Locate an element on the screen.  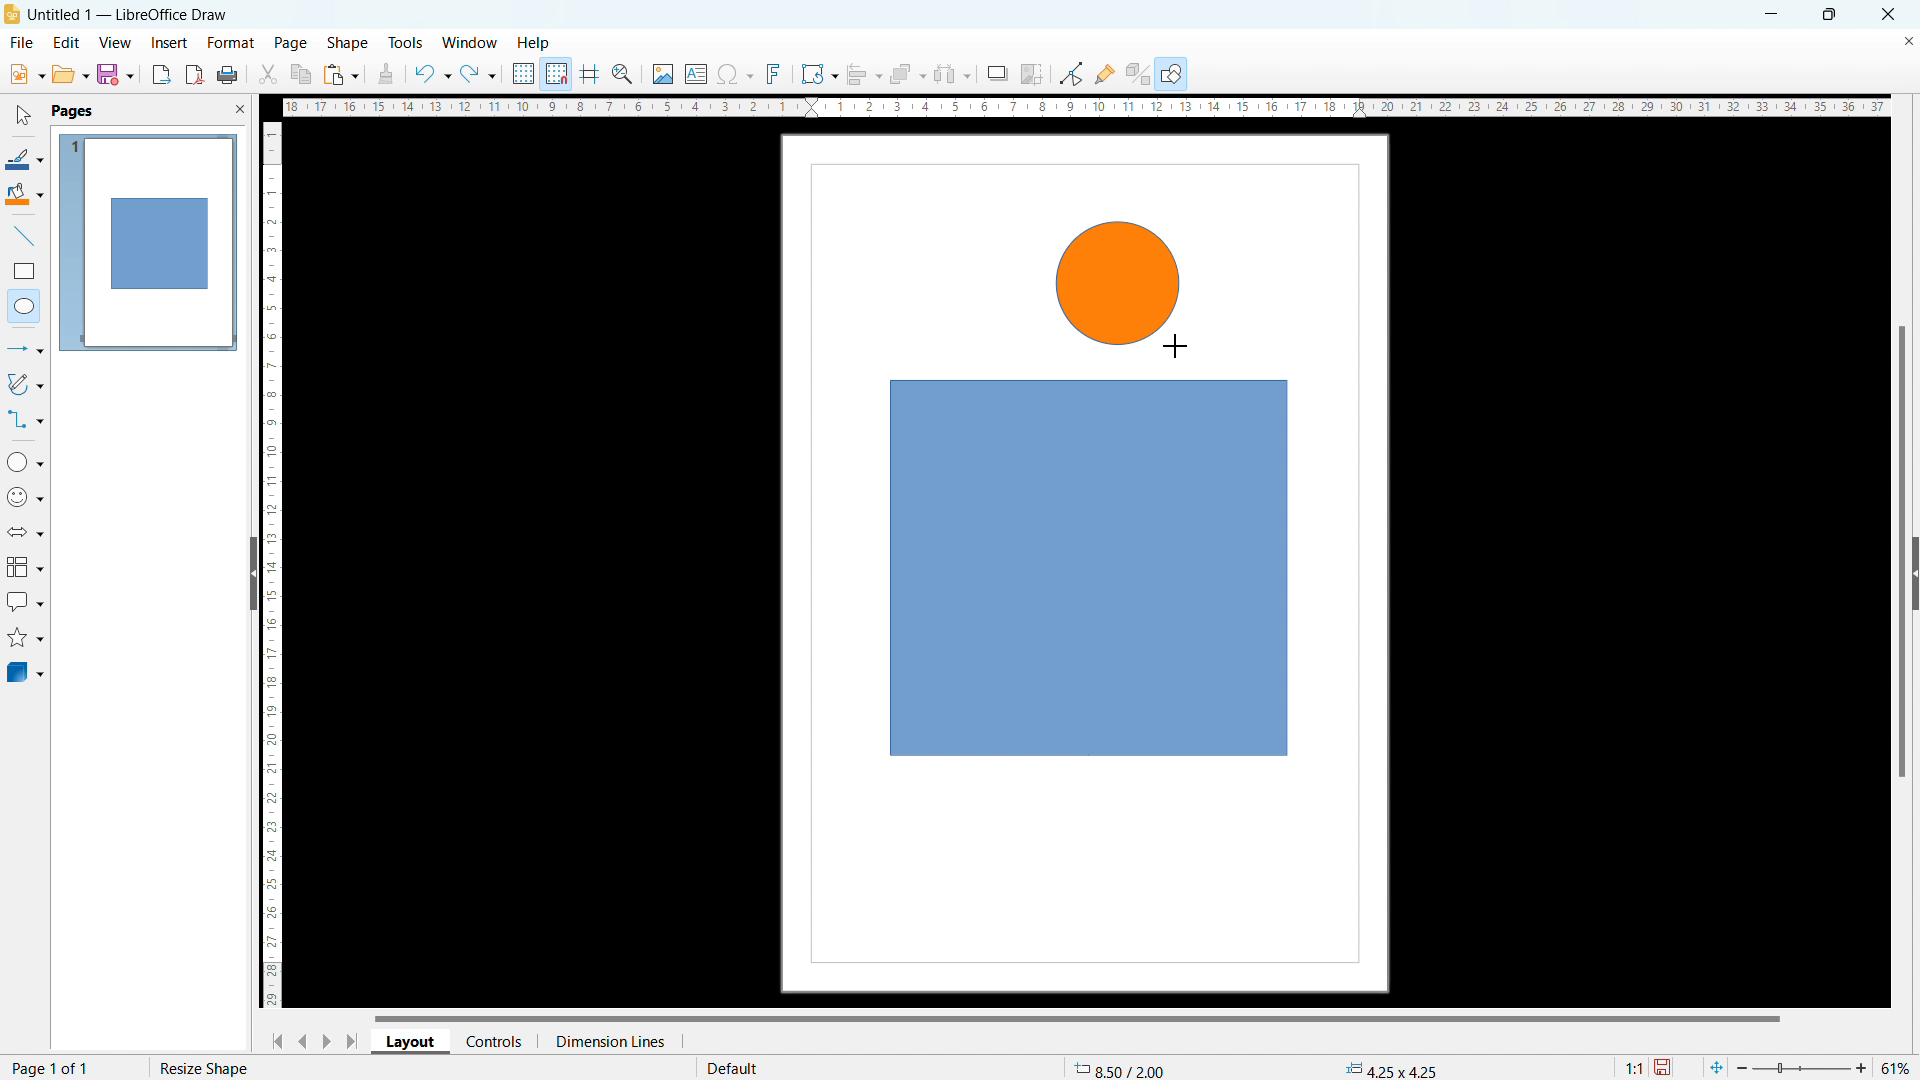
go to next page is located at coordinates (326, 1040).